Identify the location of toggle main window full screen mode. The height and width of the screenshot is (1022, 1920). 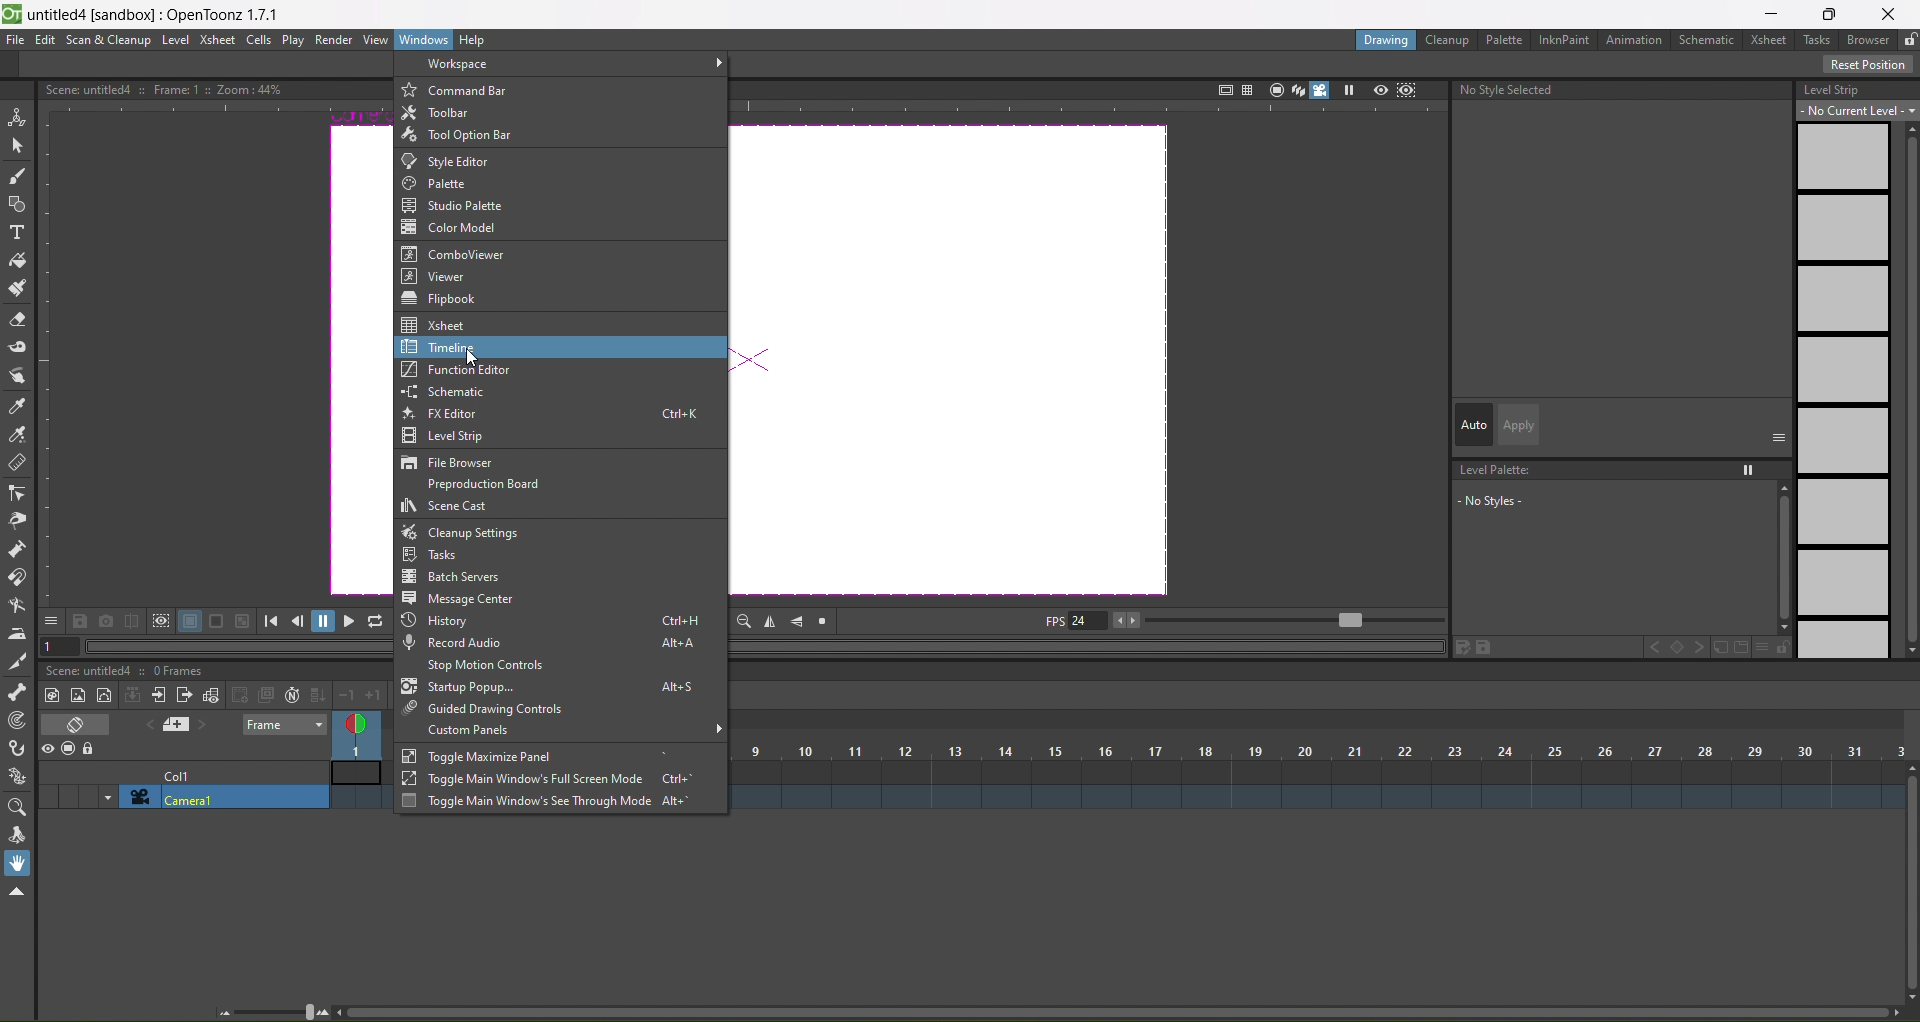
(534, 780).